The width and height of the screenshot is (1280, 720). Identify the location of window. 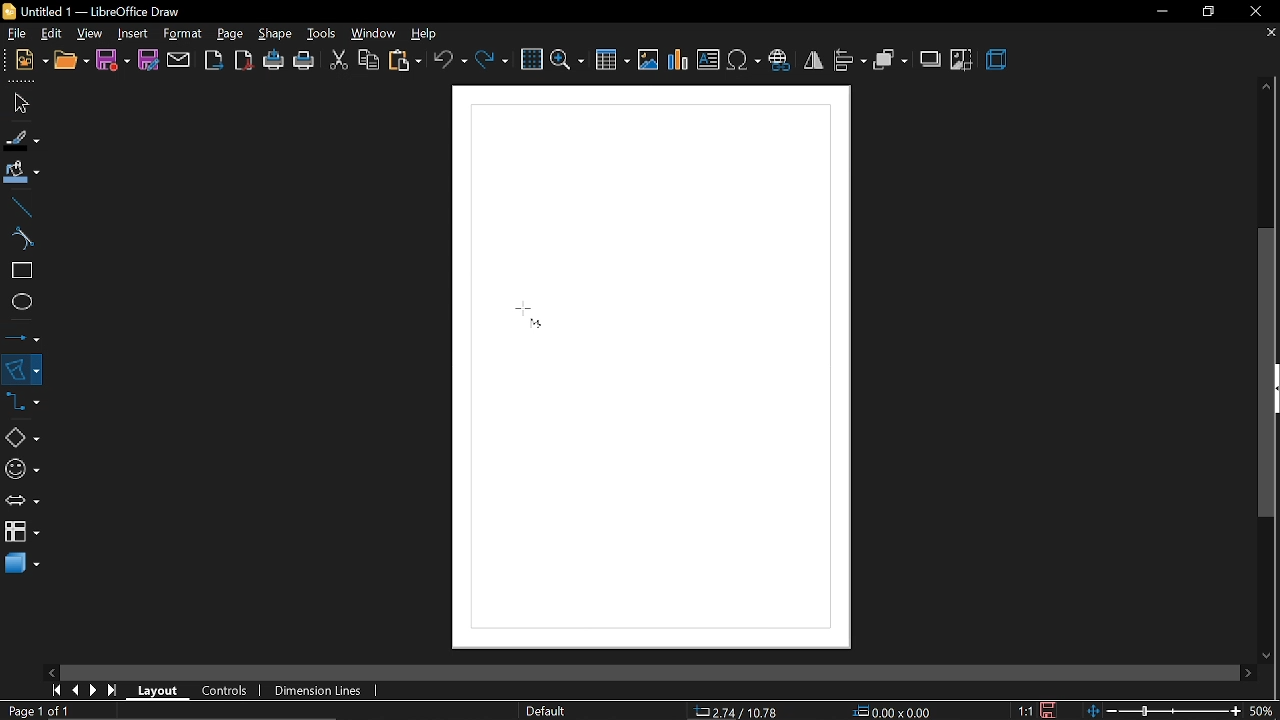
(372, 34).